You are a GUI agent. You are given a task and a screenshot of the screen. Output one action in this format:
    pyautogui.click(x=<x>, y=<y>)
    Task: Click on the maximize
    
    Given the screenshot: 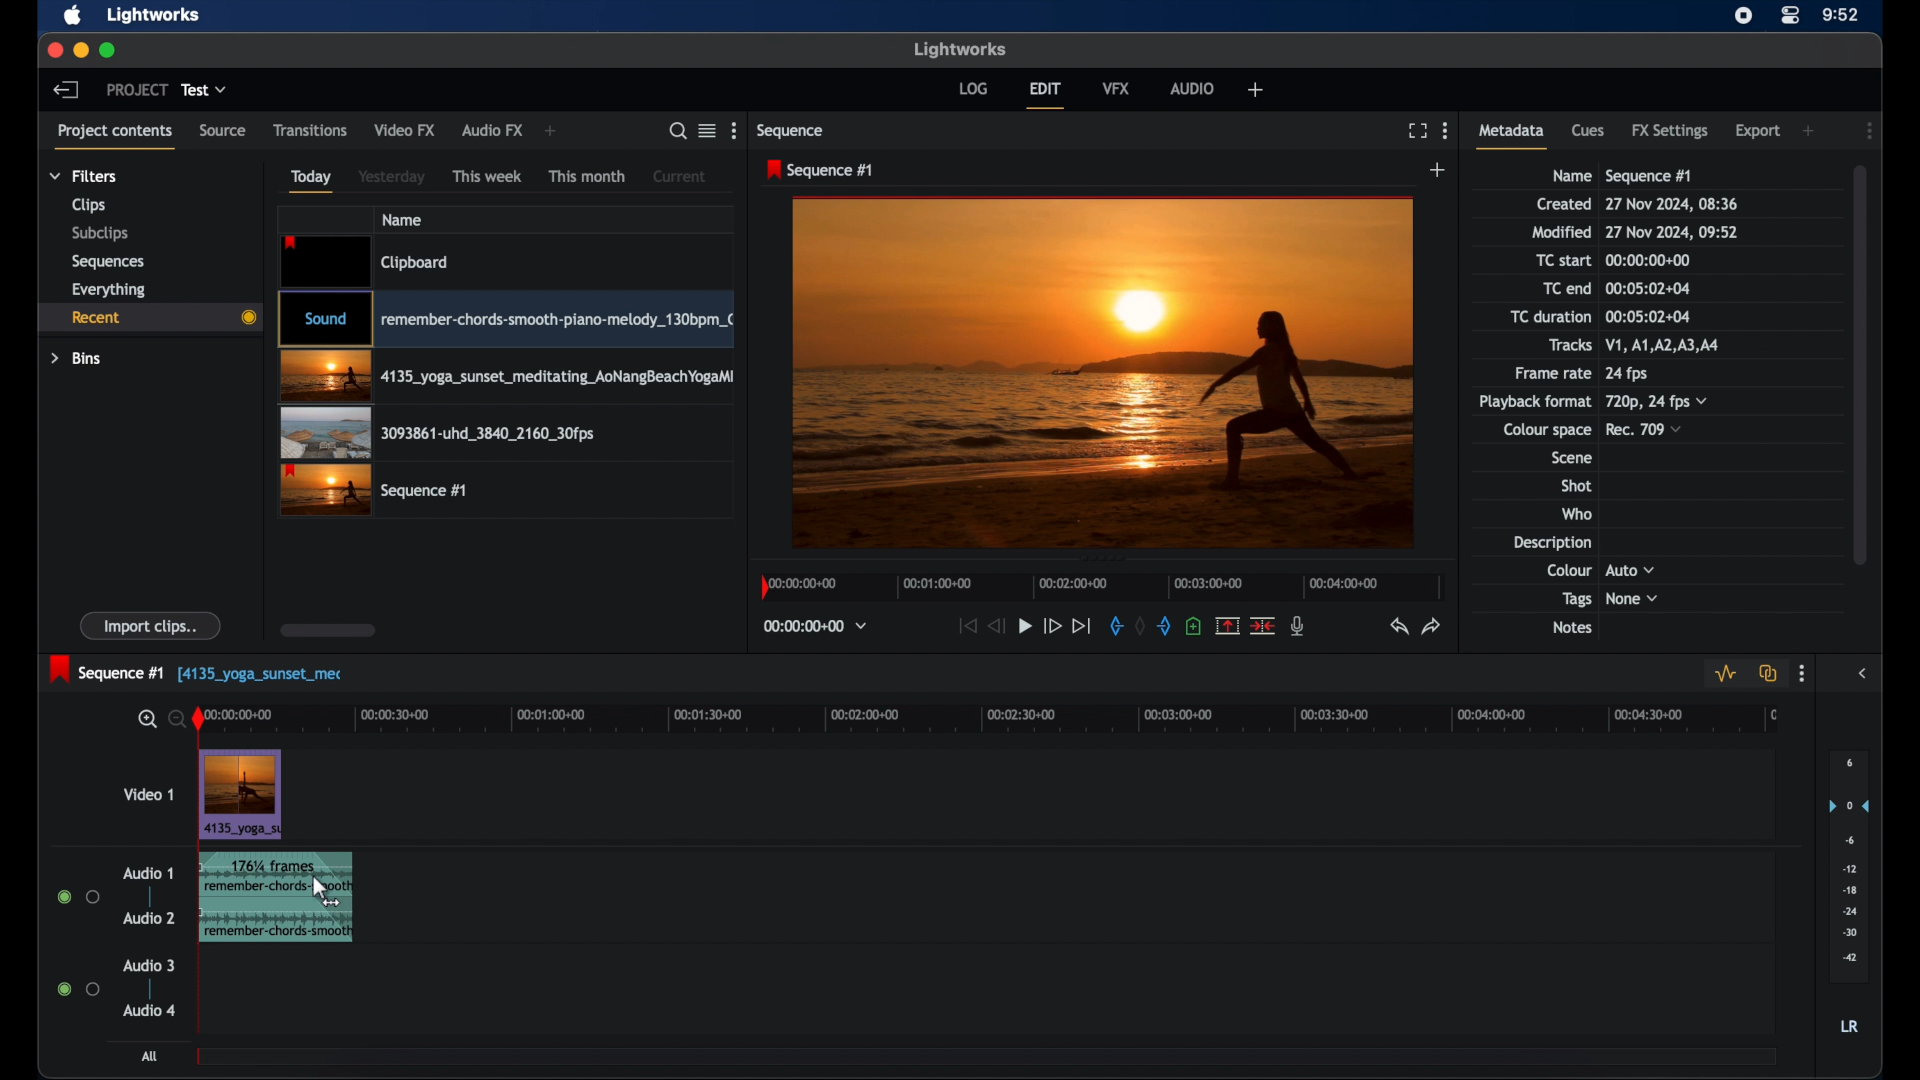 What is the action you would take?
    pyautogui.click(x=109, y=50)
    